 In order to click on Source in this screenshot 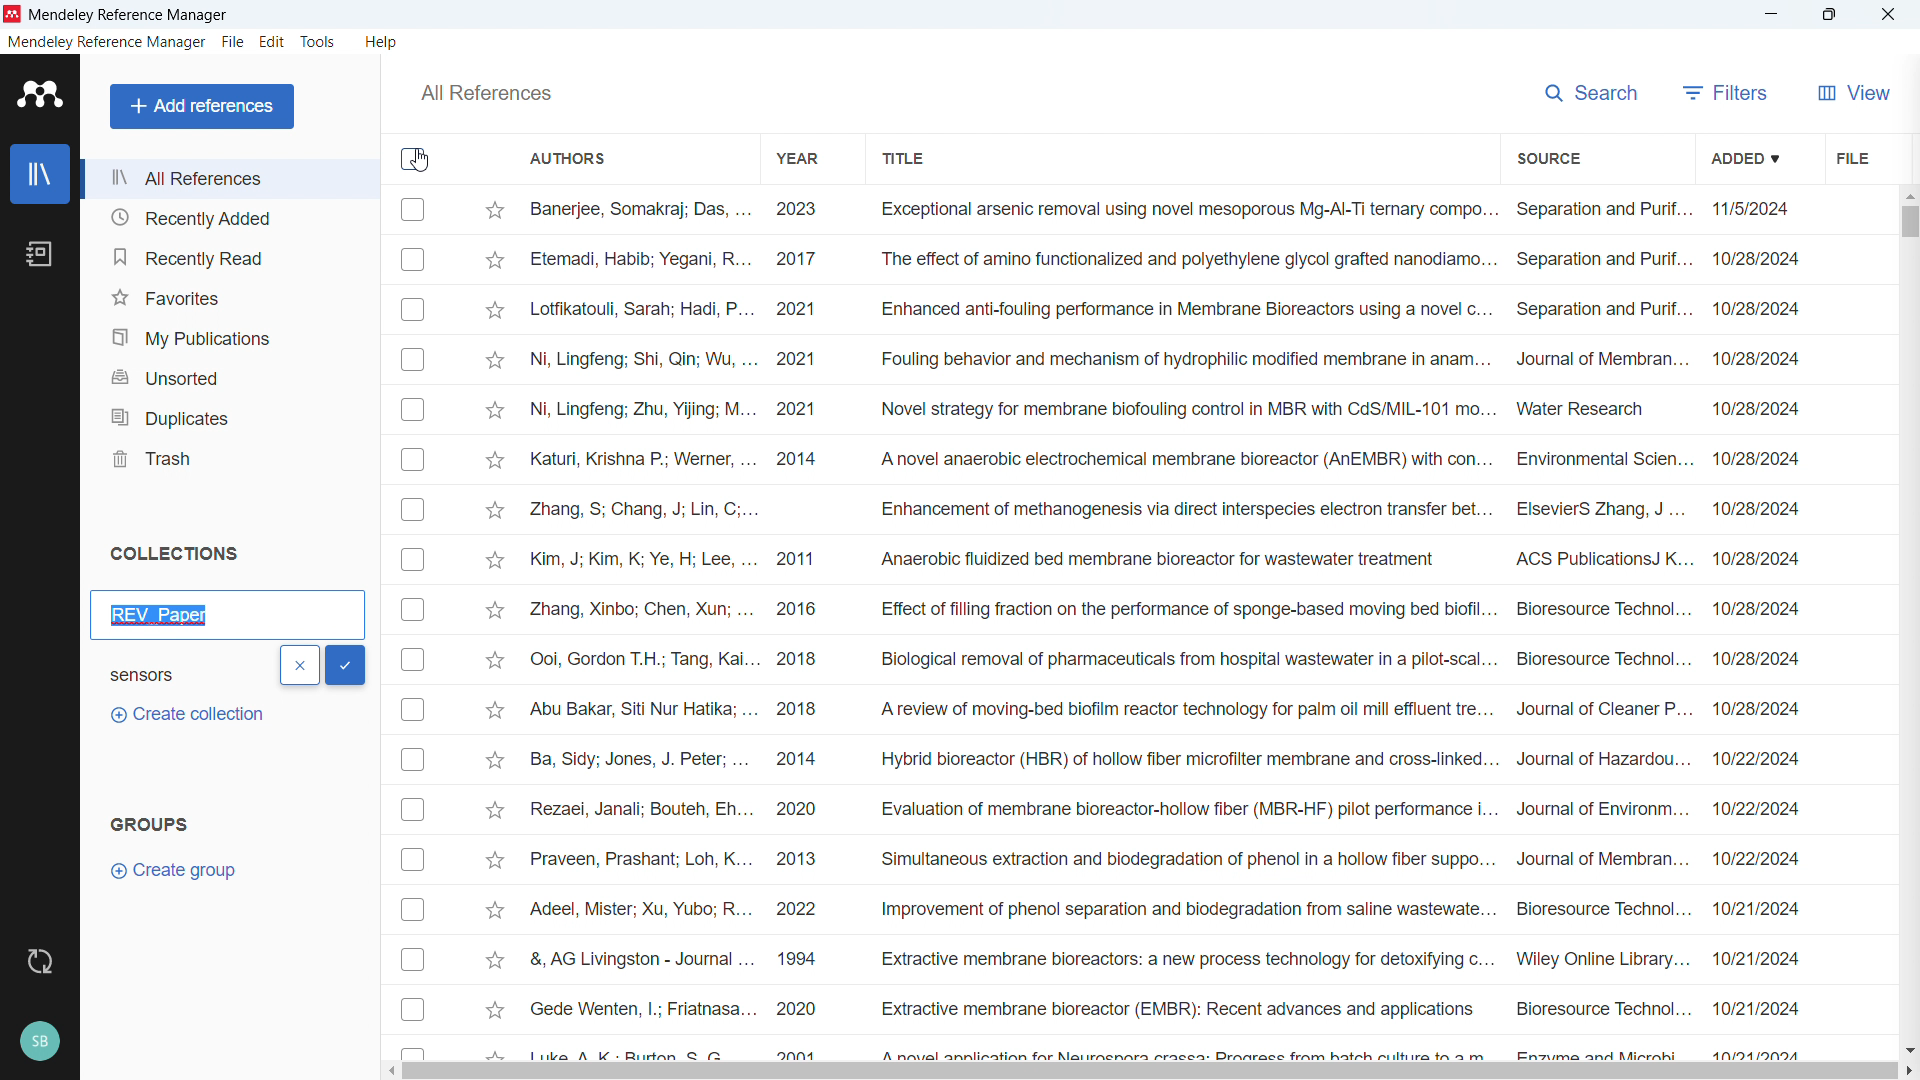, I will do `click(1550, 156)`.